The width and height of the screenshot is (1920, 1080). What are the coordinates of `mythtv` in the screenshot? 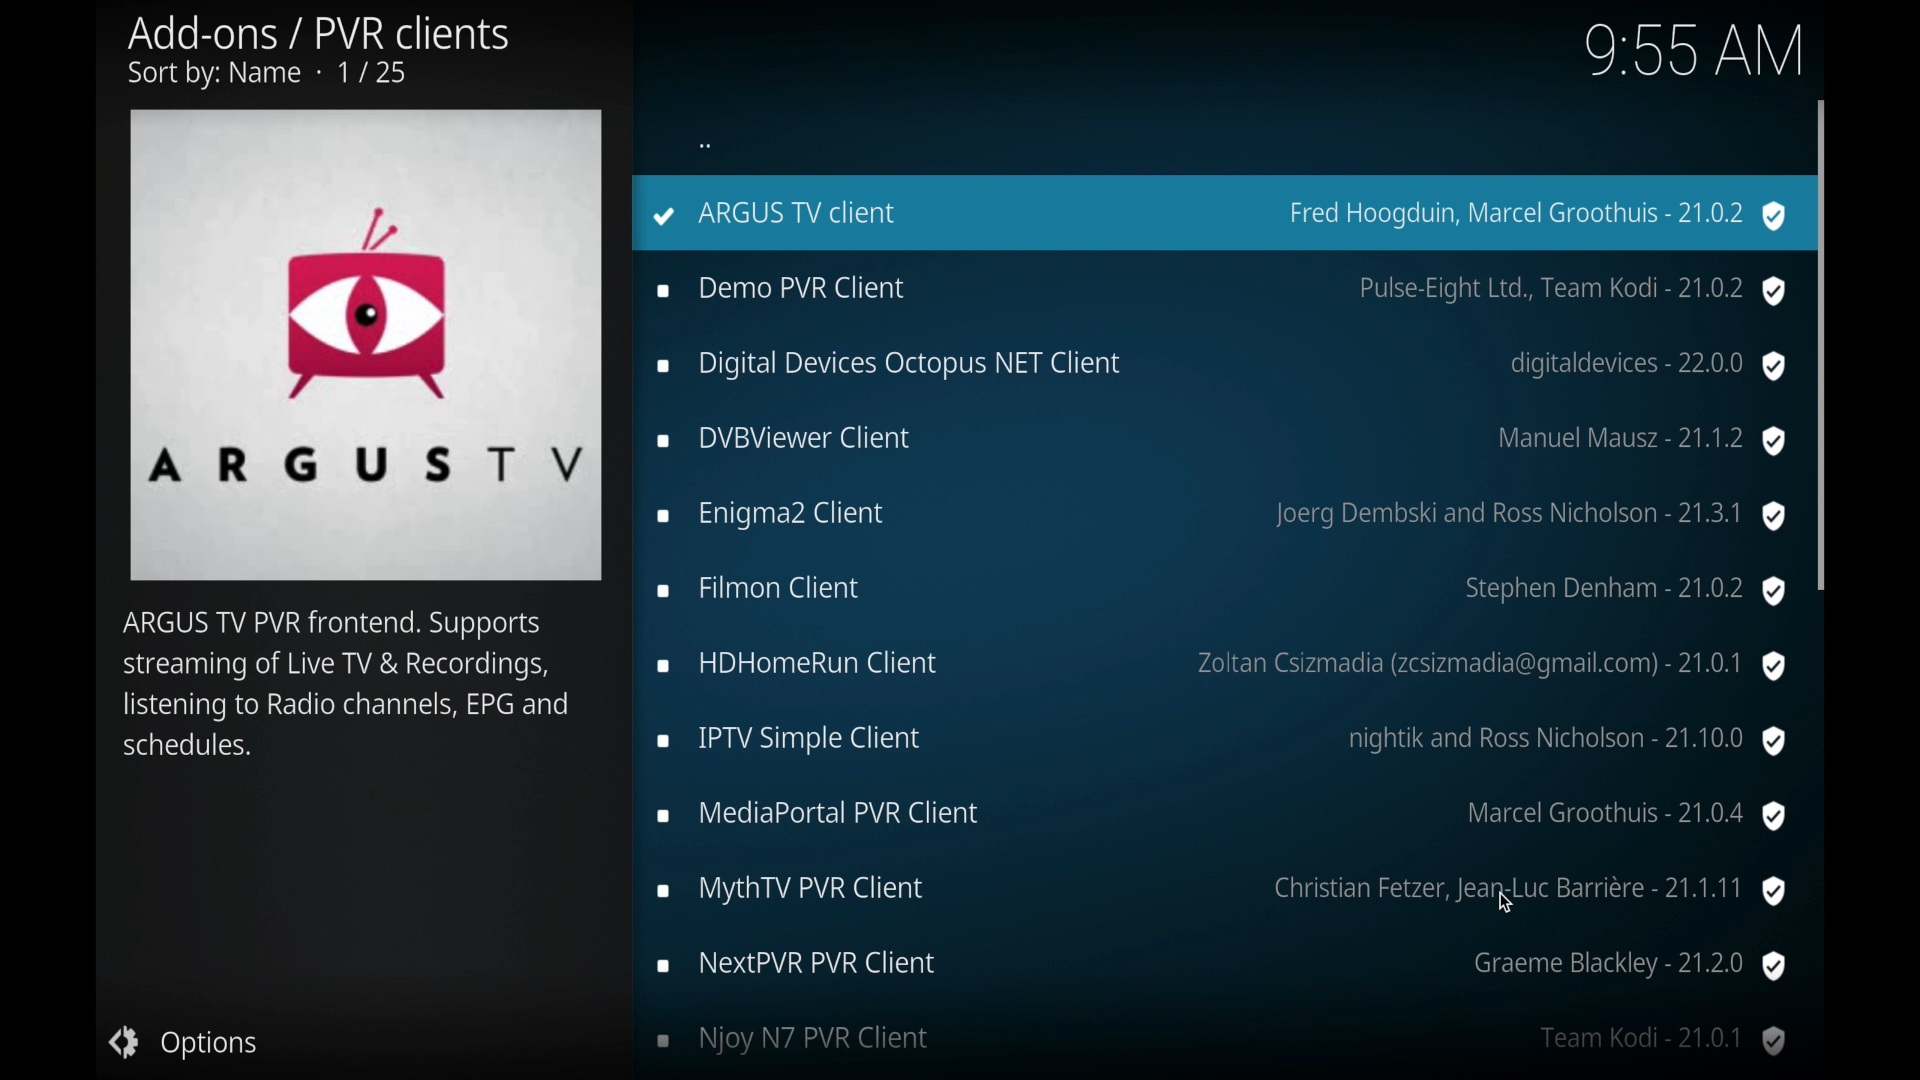 It's located at (1222, 891).